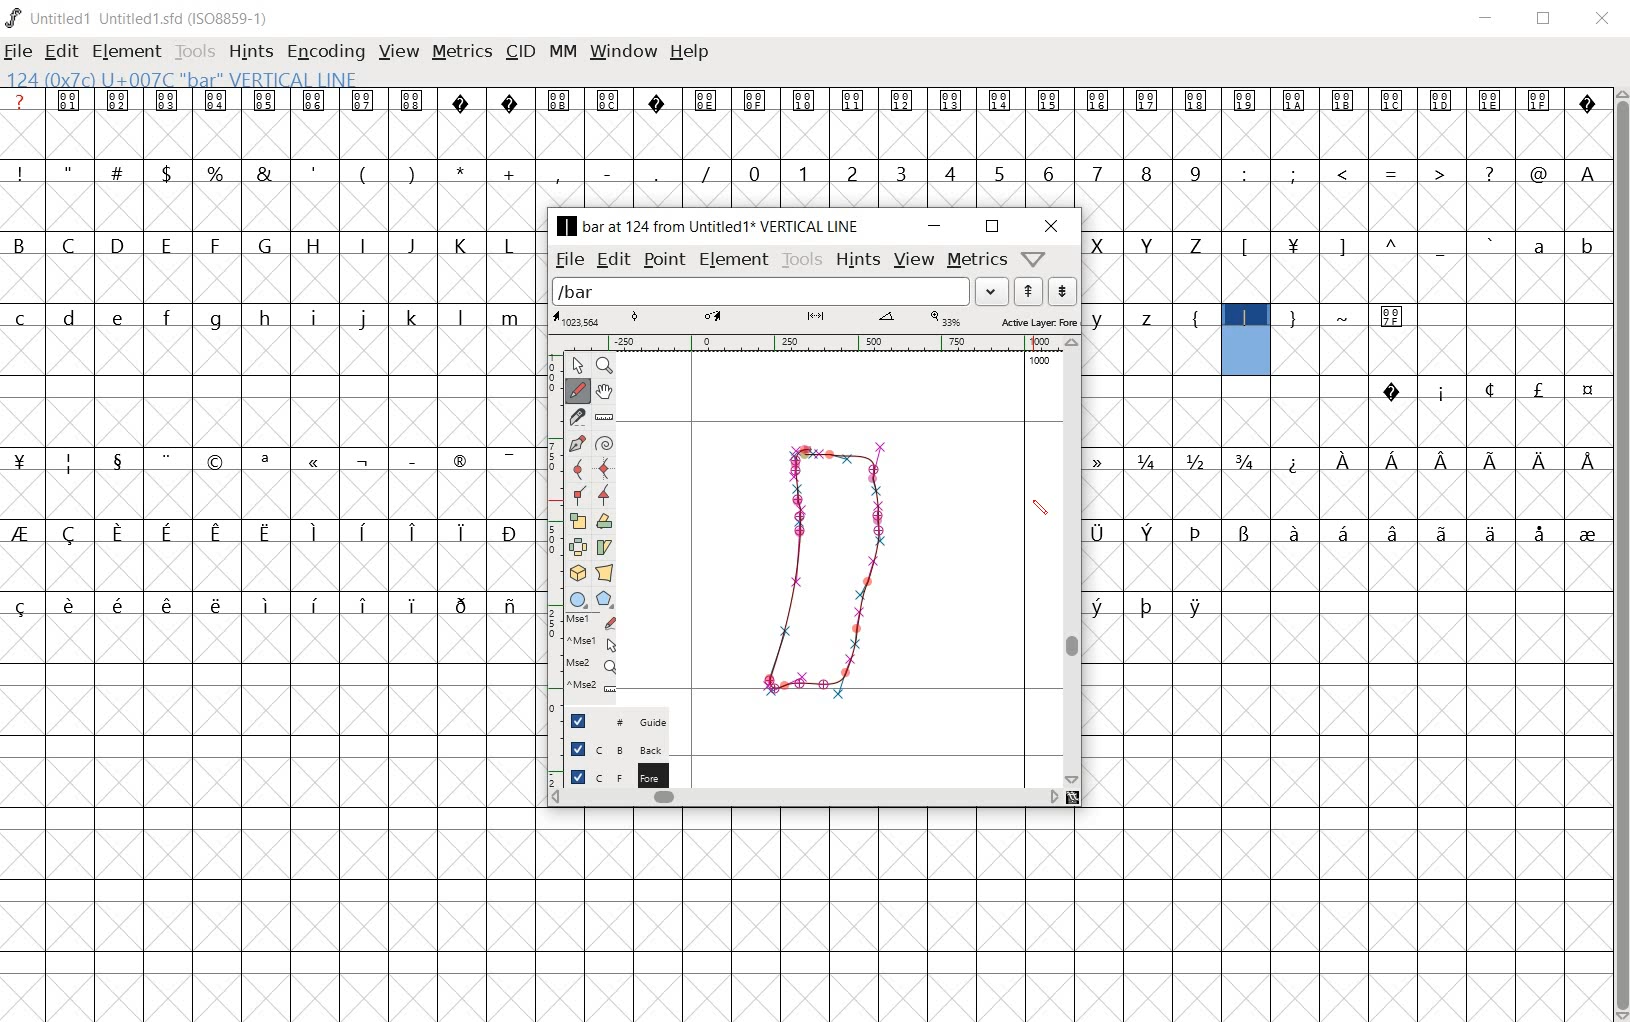  Describe the element at coordinates (1350, 353) in the screenshot. I see `empty cells` at that location.